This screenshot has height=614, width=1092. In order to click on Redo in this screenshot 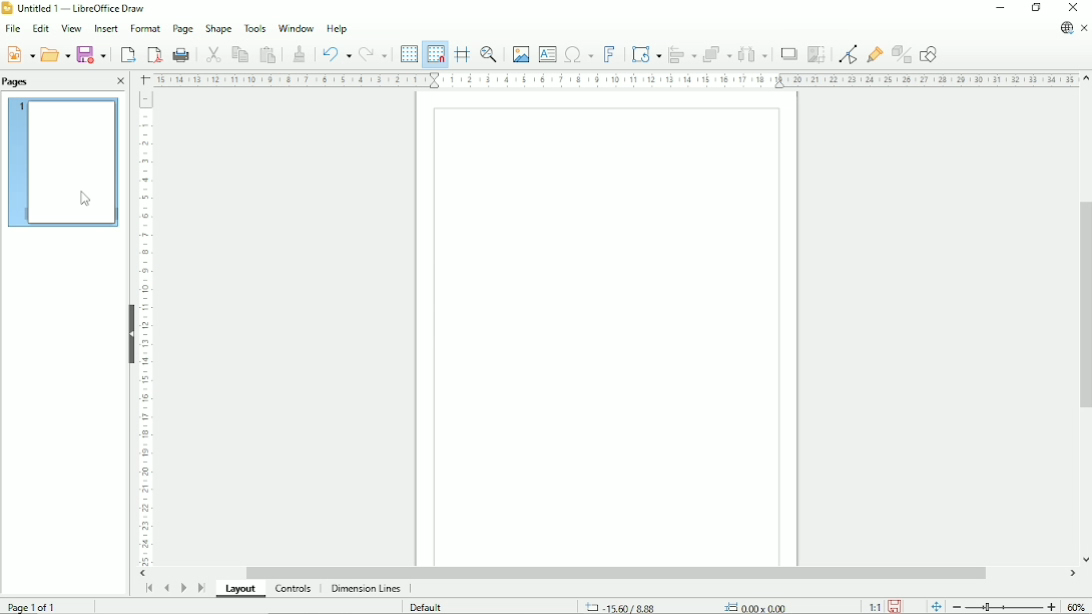, I will do `click(373, 55)`.